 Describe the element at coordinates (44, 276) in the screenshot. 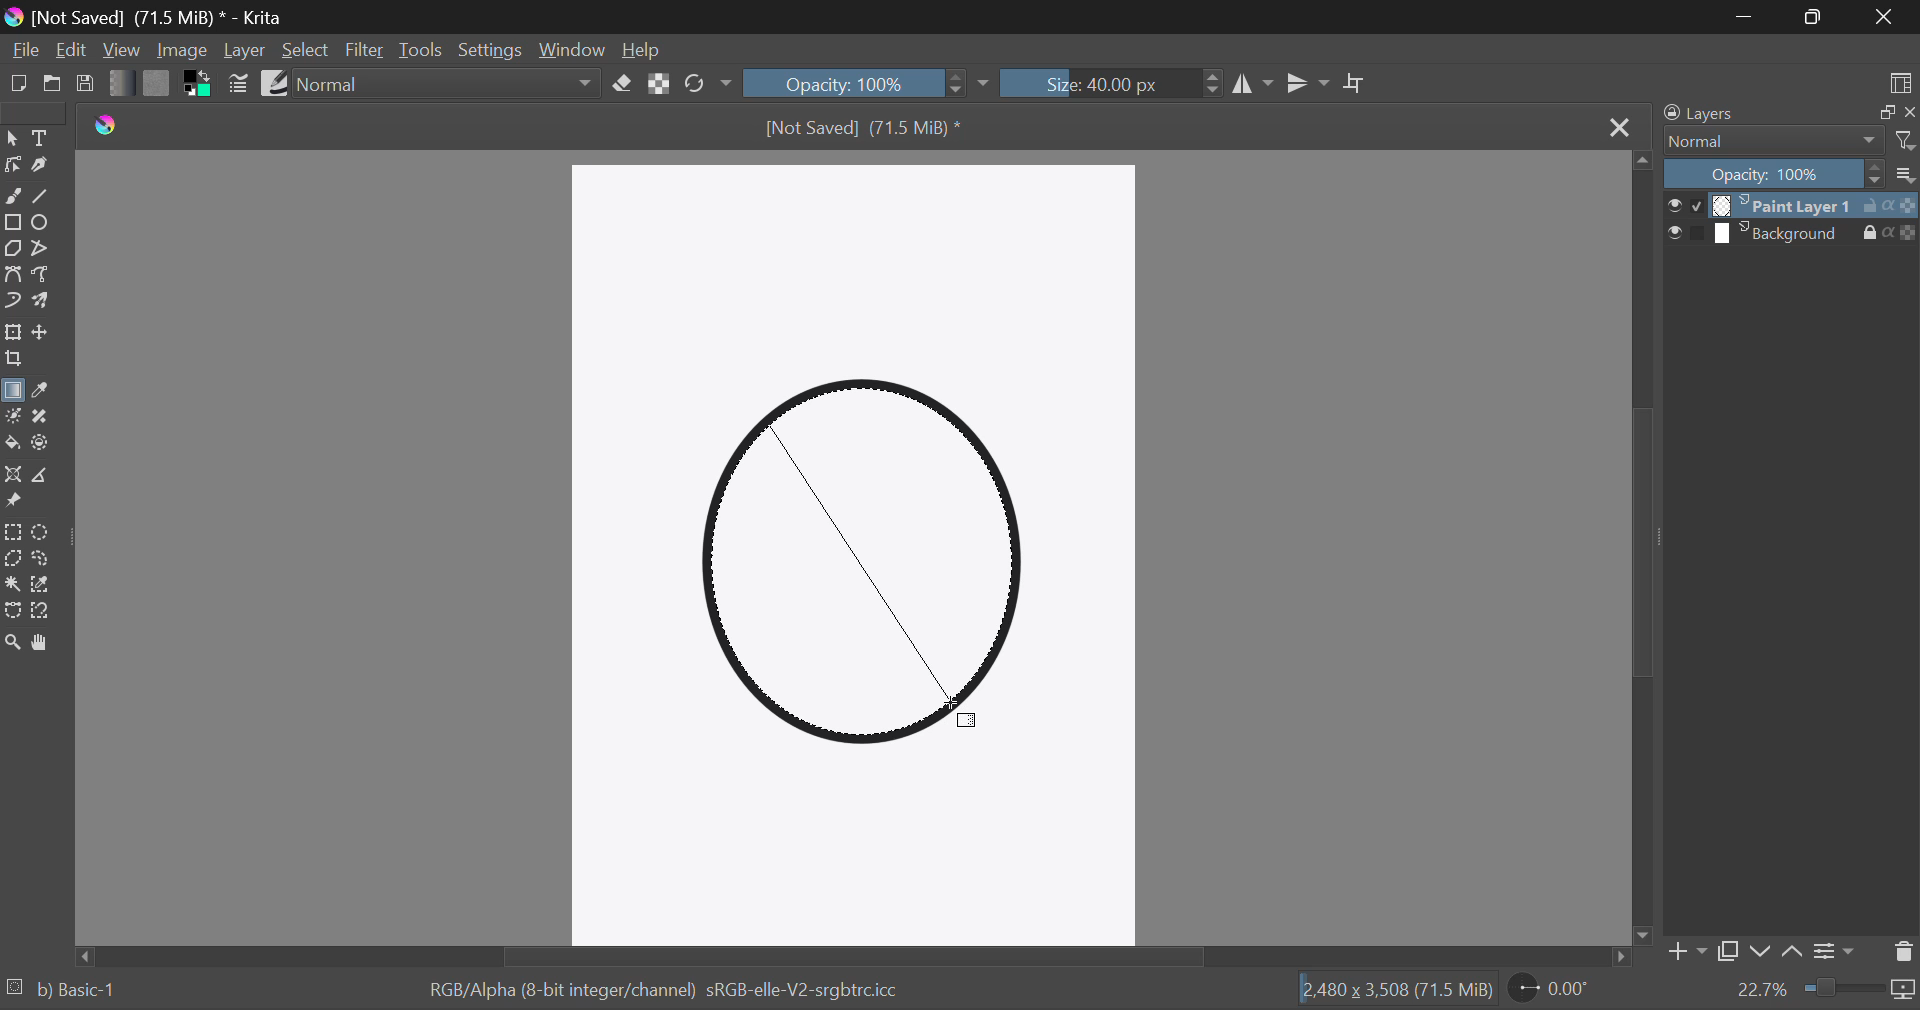

I see `Freehand Path Tool` at that location.